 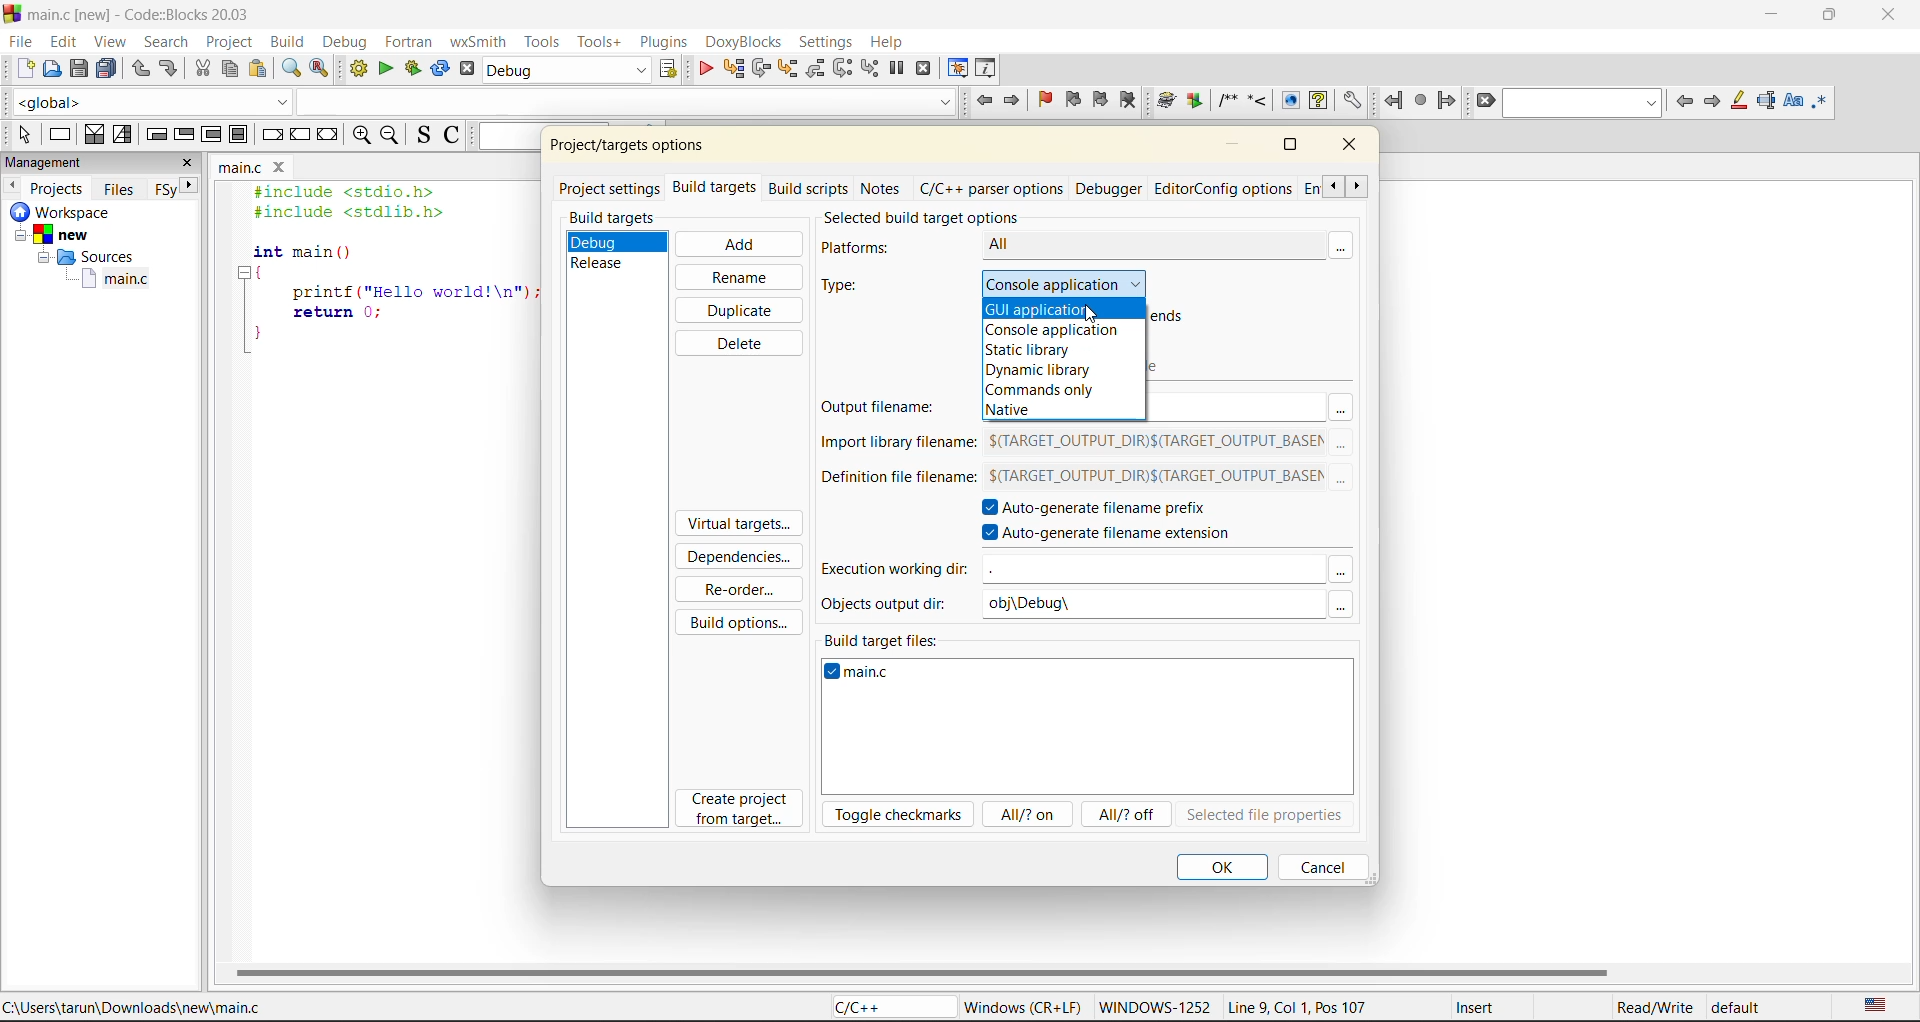 What do you see at coordinates (1158, 1006) in the screenshot?
I see `WINDOWWS-1252` at bounding box center [1158, 1006].